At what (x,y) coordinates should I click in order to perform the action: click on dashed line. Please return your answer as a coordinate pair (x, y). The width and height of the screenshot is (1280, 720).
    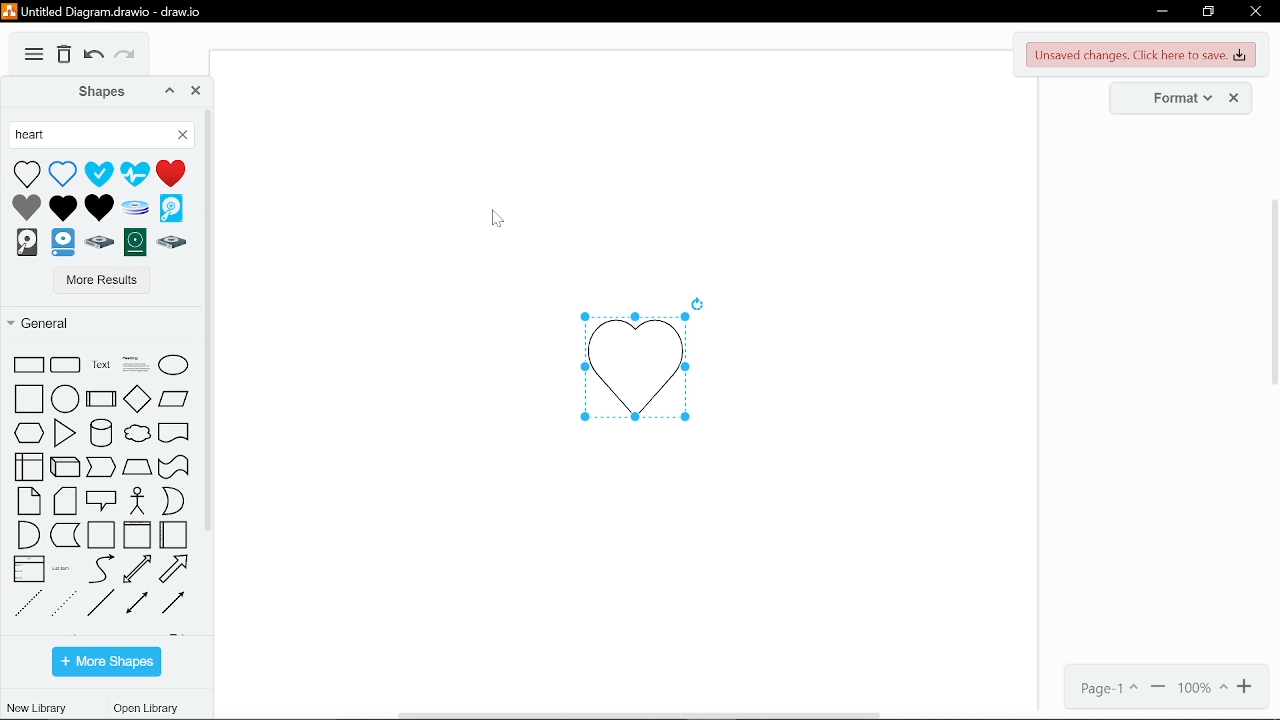
    Looking at the image, I should click on (27, 603).